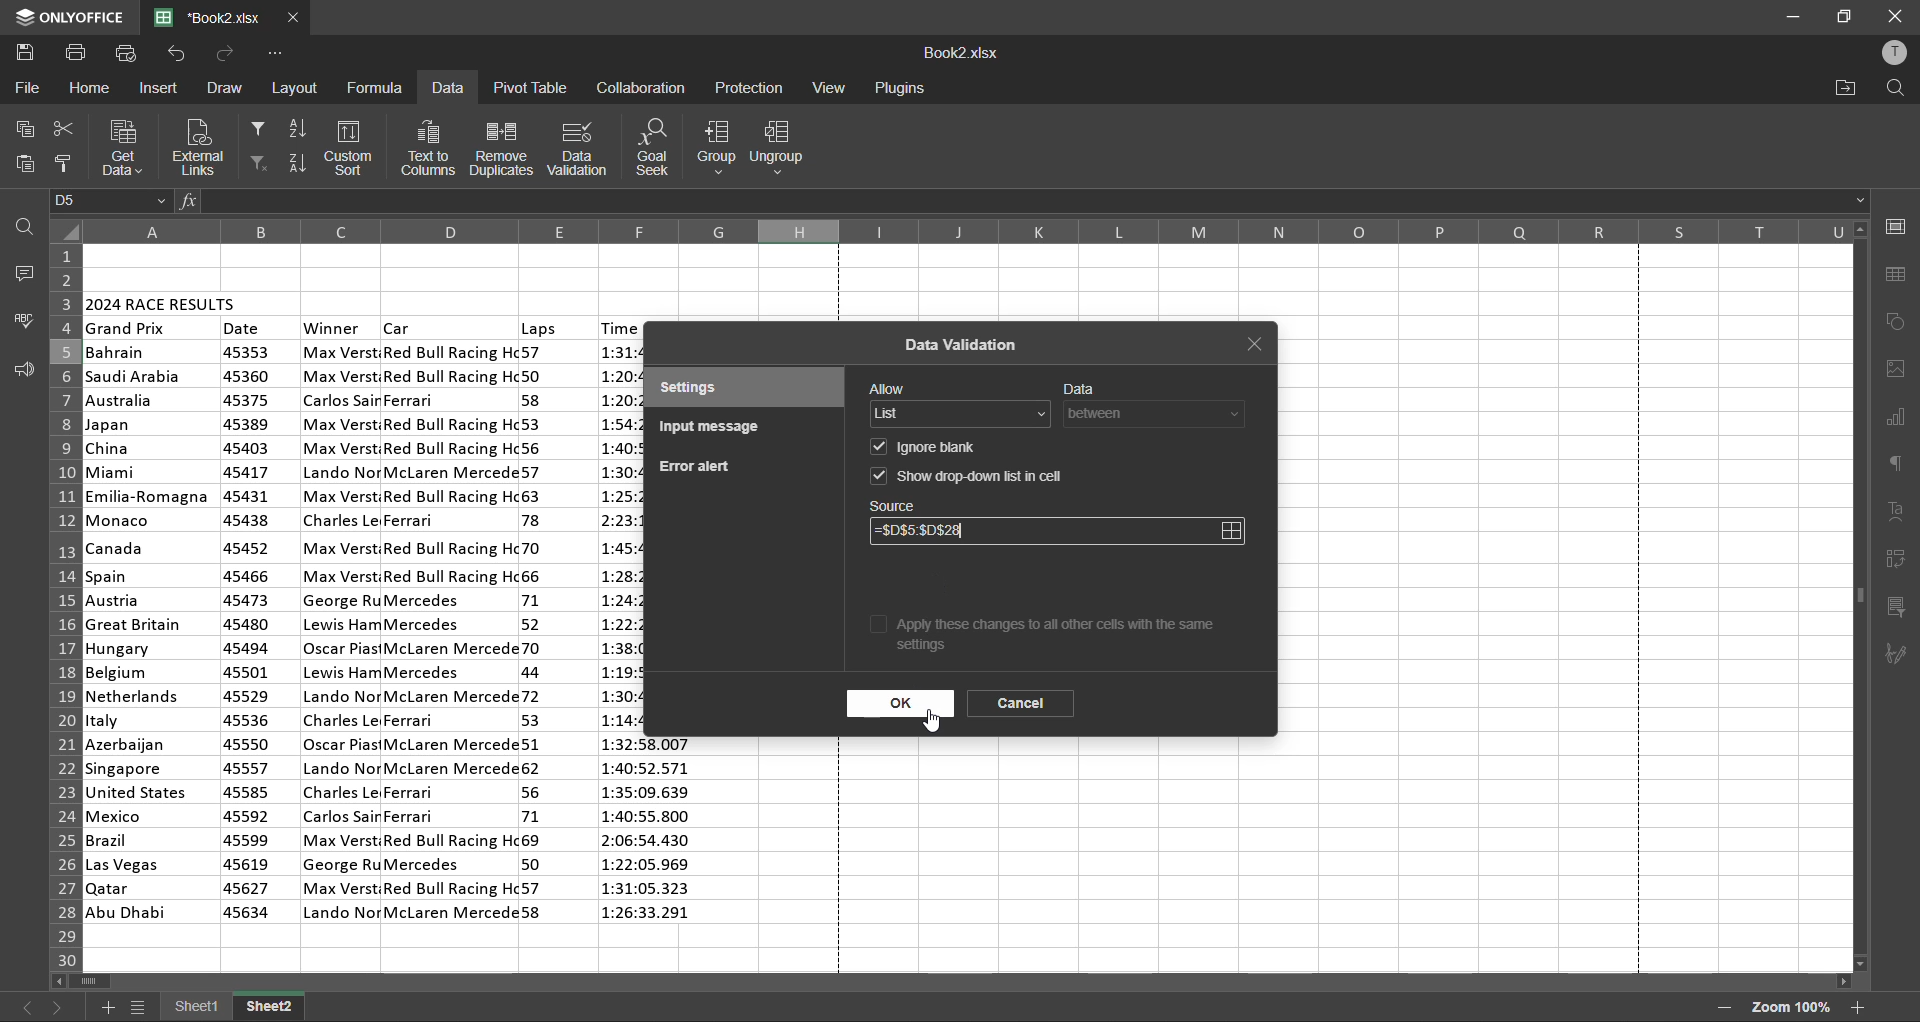 The width and height of the screenshot is (1920, 1022). Describe the element at coordinates (1889, 88) in the screenshot. I see `find` at that location.